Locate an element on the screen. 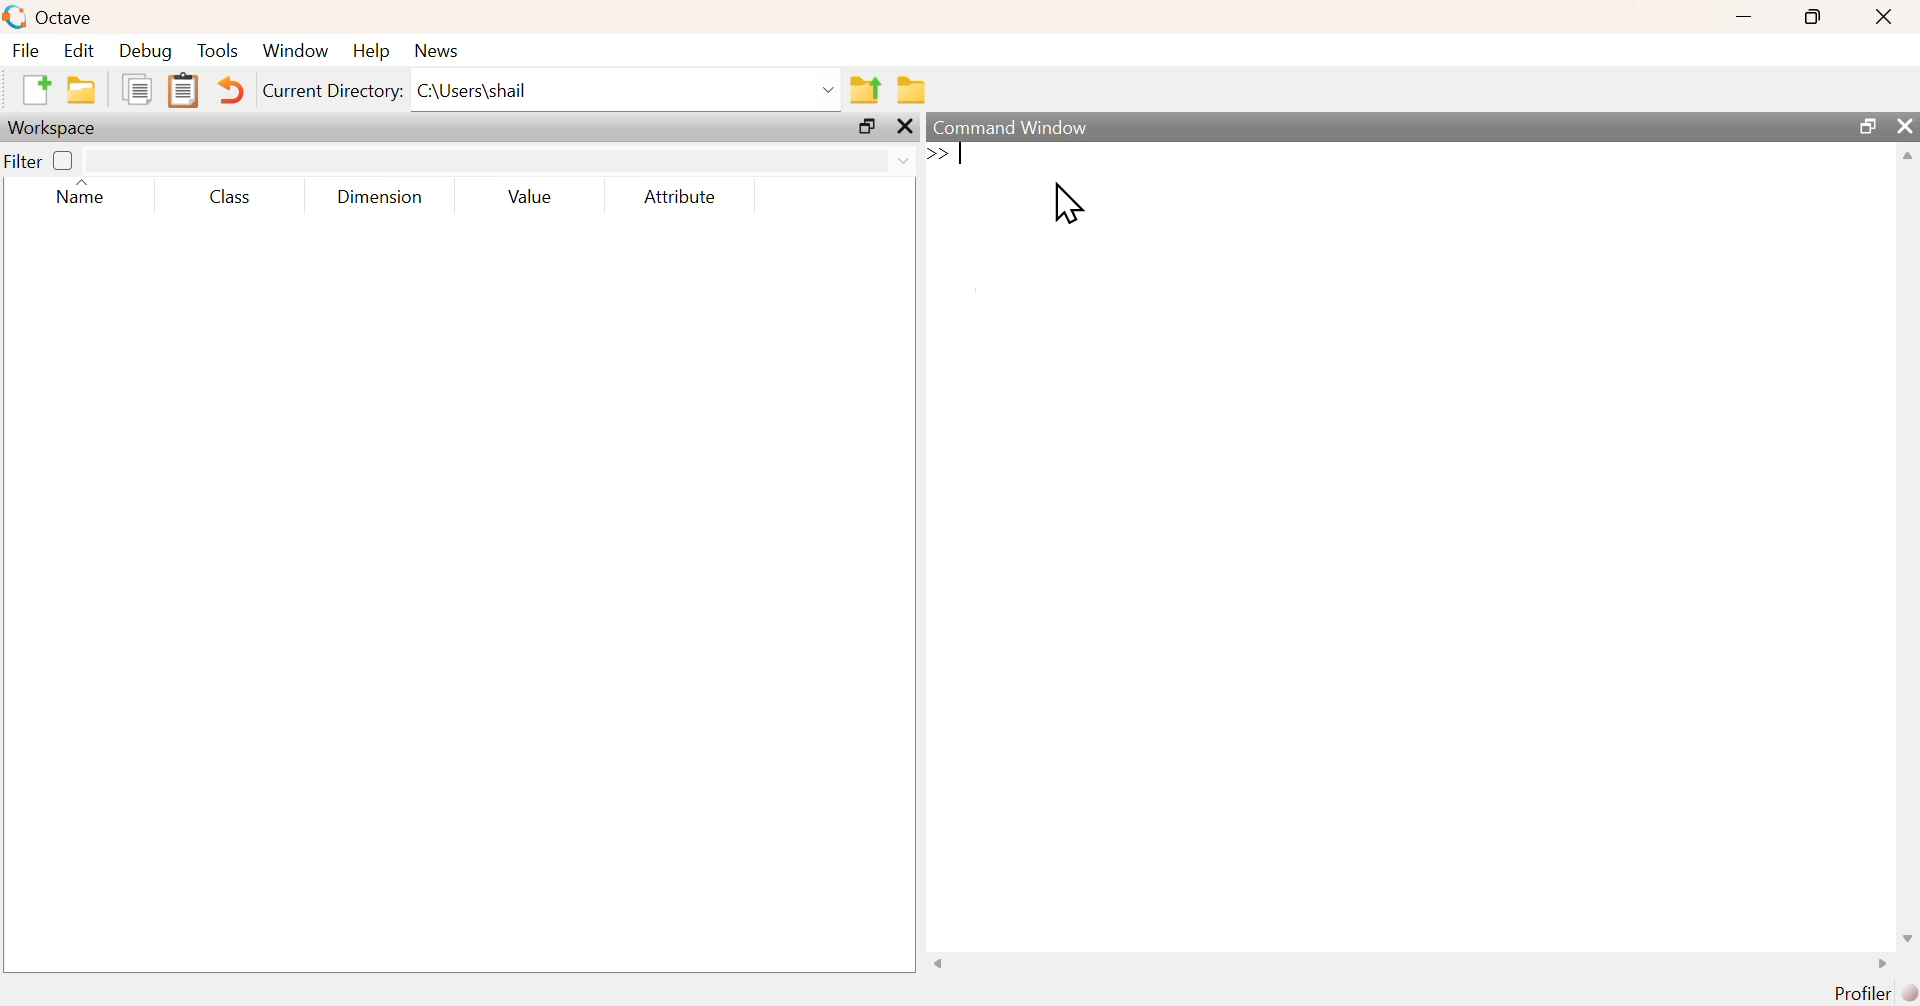 The width and height of the screenshot is (1920, 1006). search box is located at coordinates (479, 161).